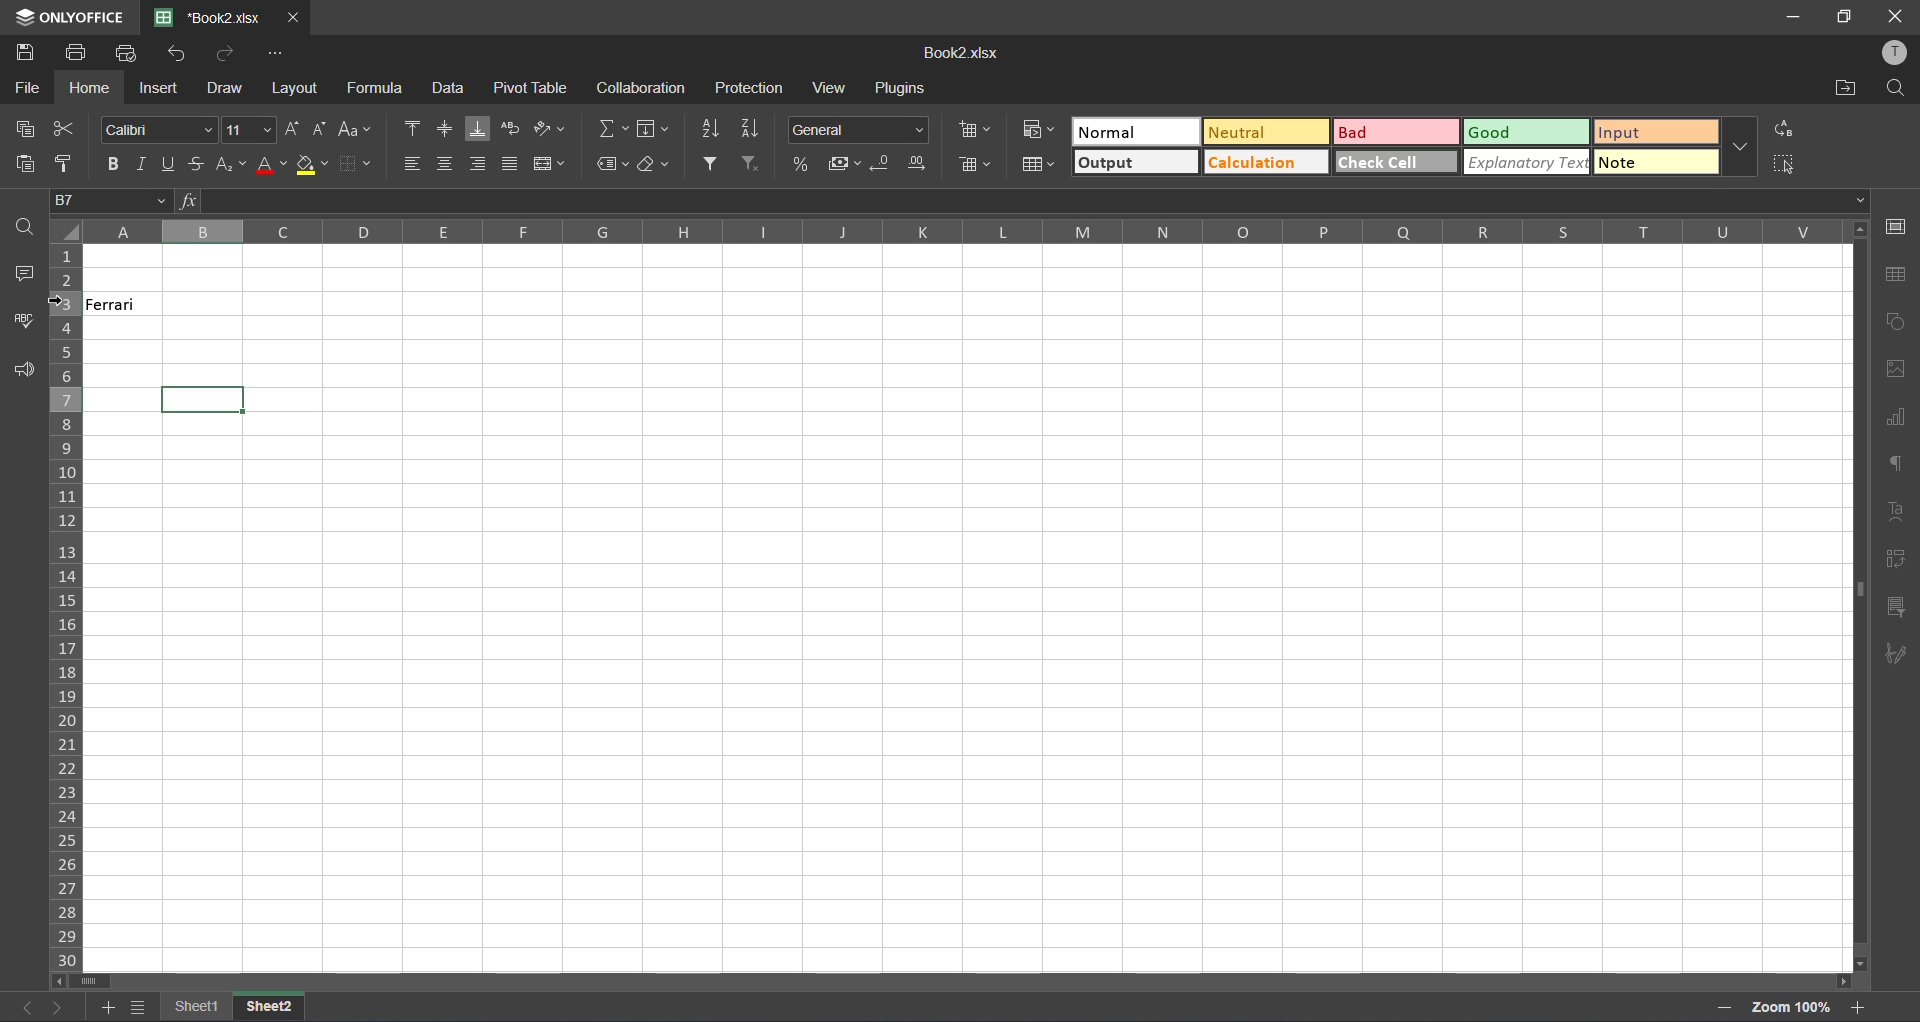  Describe the element at coordinates (1726, 1007) in the screenshot. I see `zoom out` at that location.